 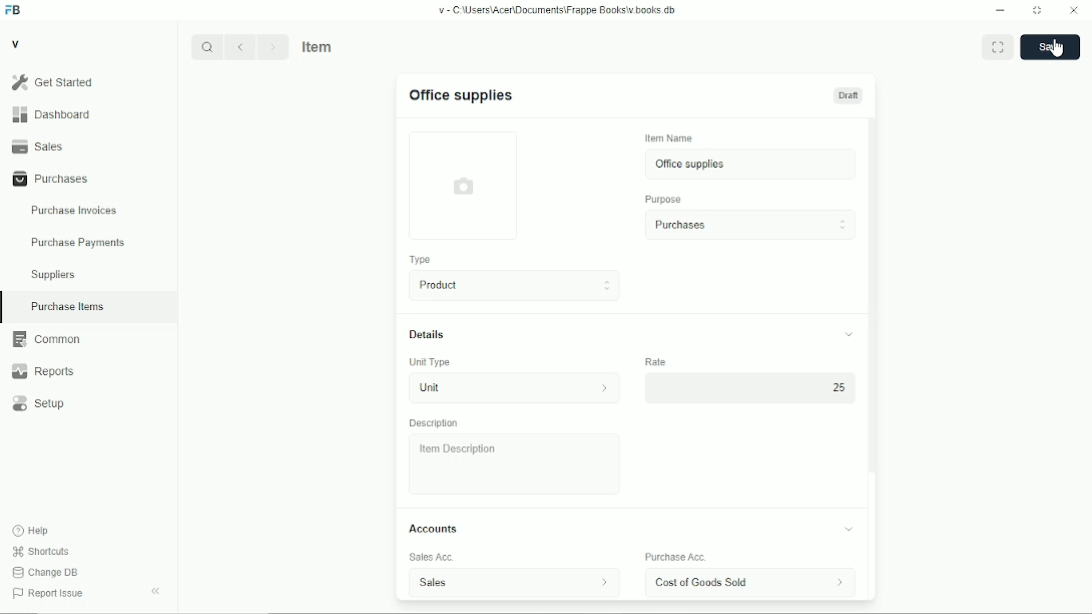 What do you see at coordinates (605, 387) in the screenshot?
I see `unit information` at bounding box center [605, 387].